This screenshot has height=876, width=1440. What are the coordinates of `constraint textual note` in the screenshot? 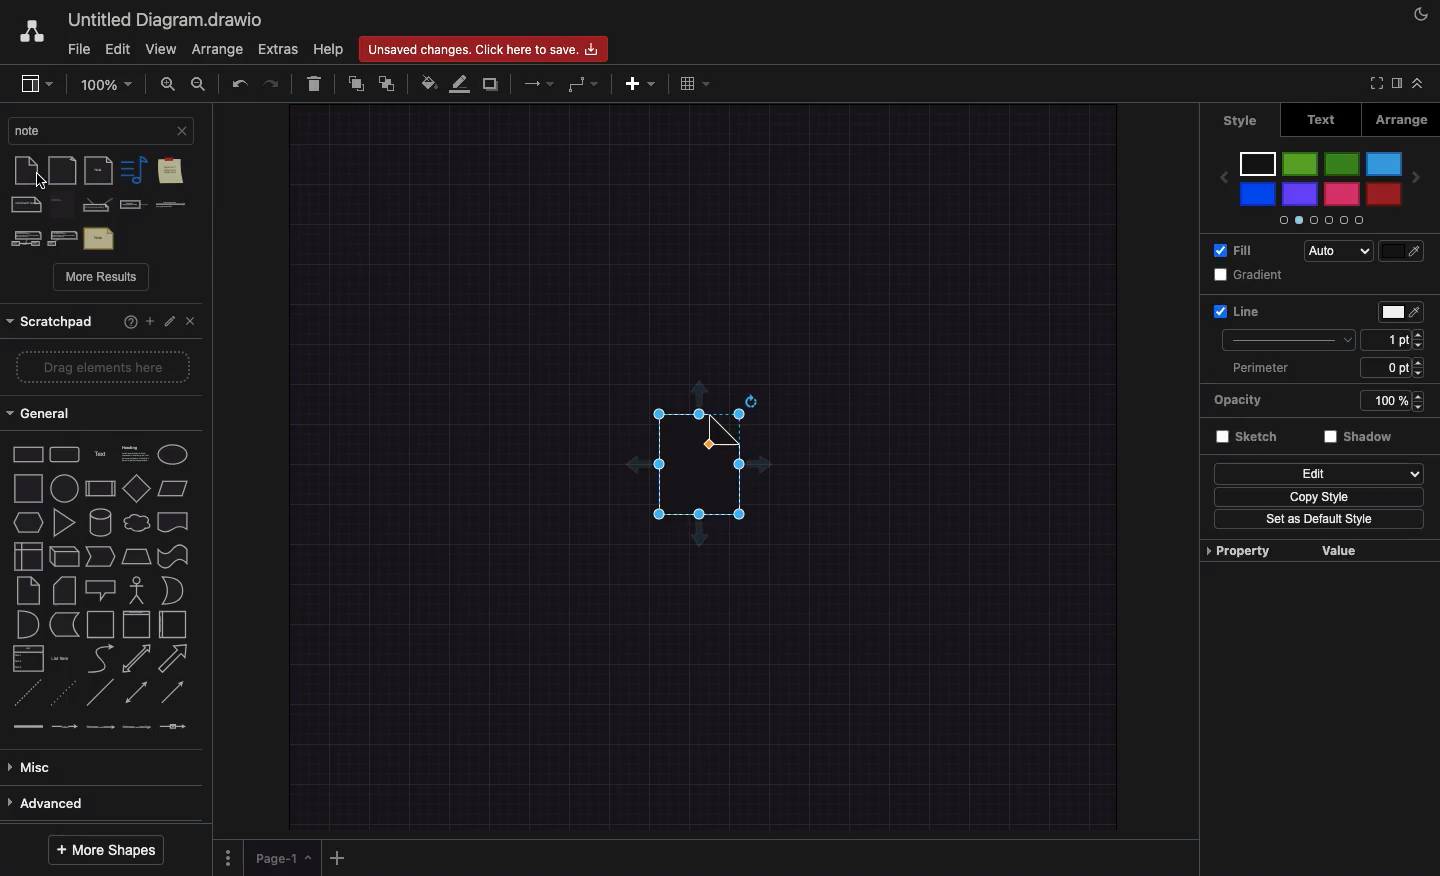 It's located at (170, 205).